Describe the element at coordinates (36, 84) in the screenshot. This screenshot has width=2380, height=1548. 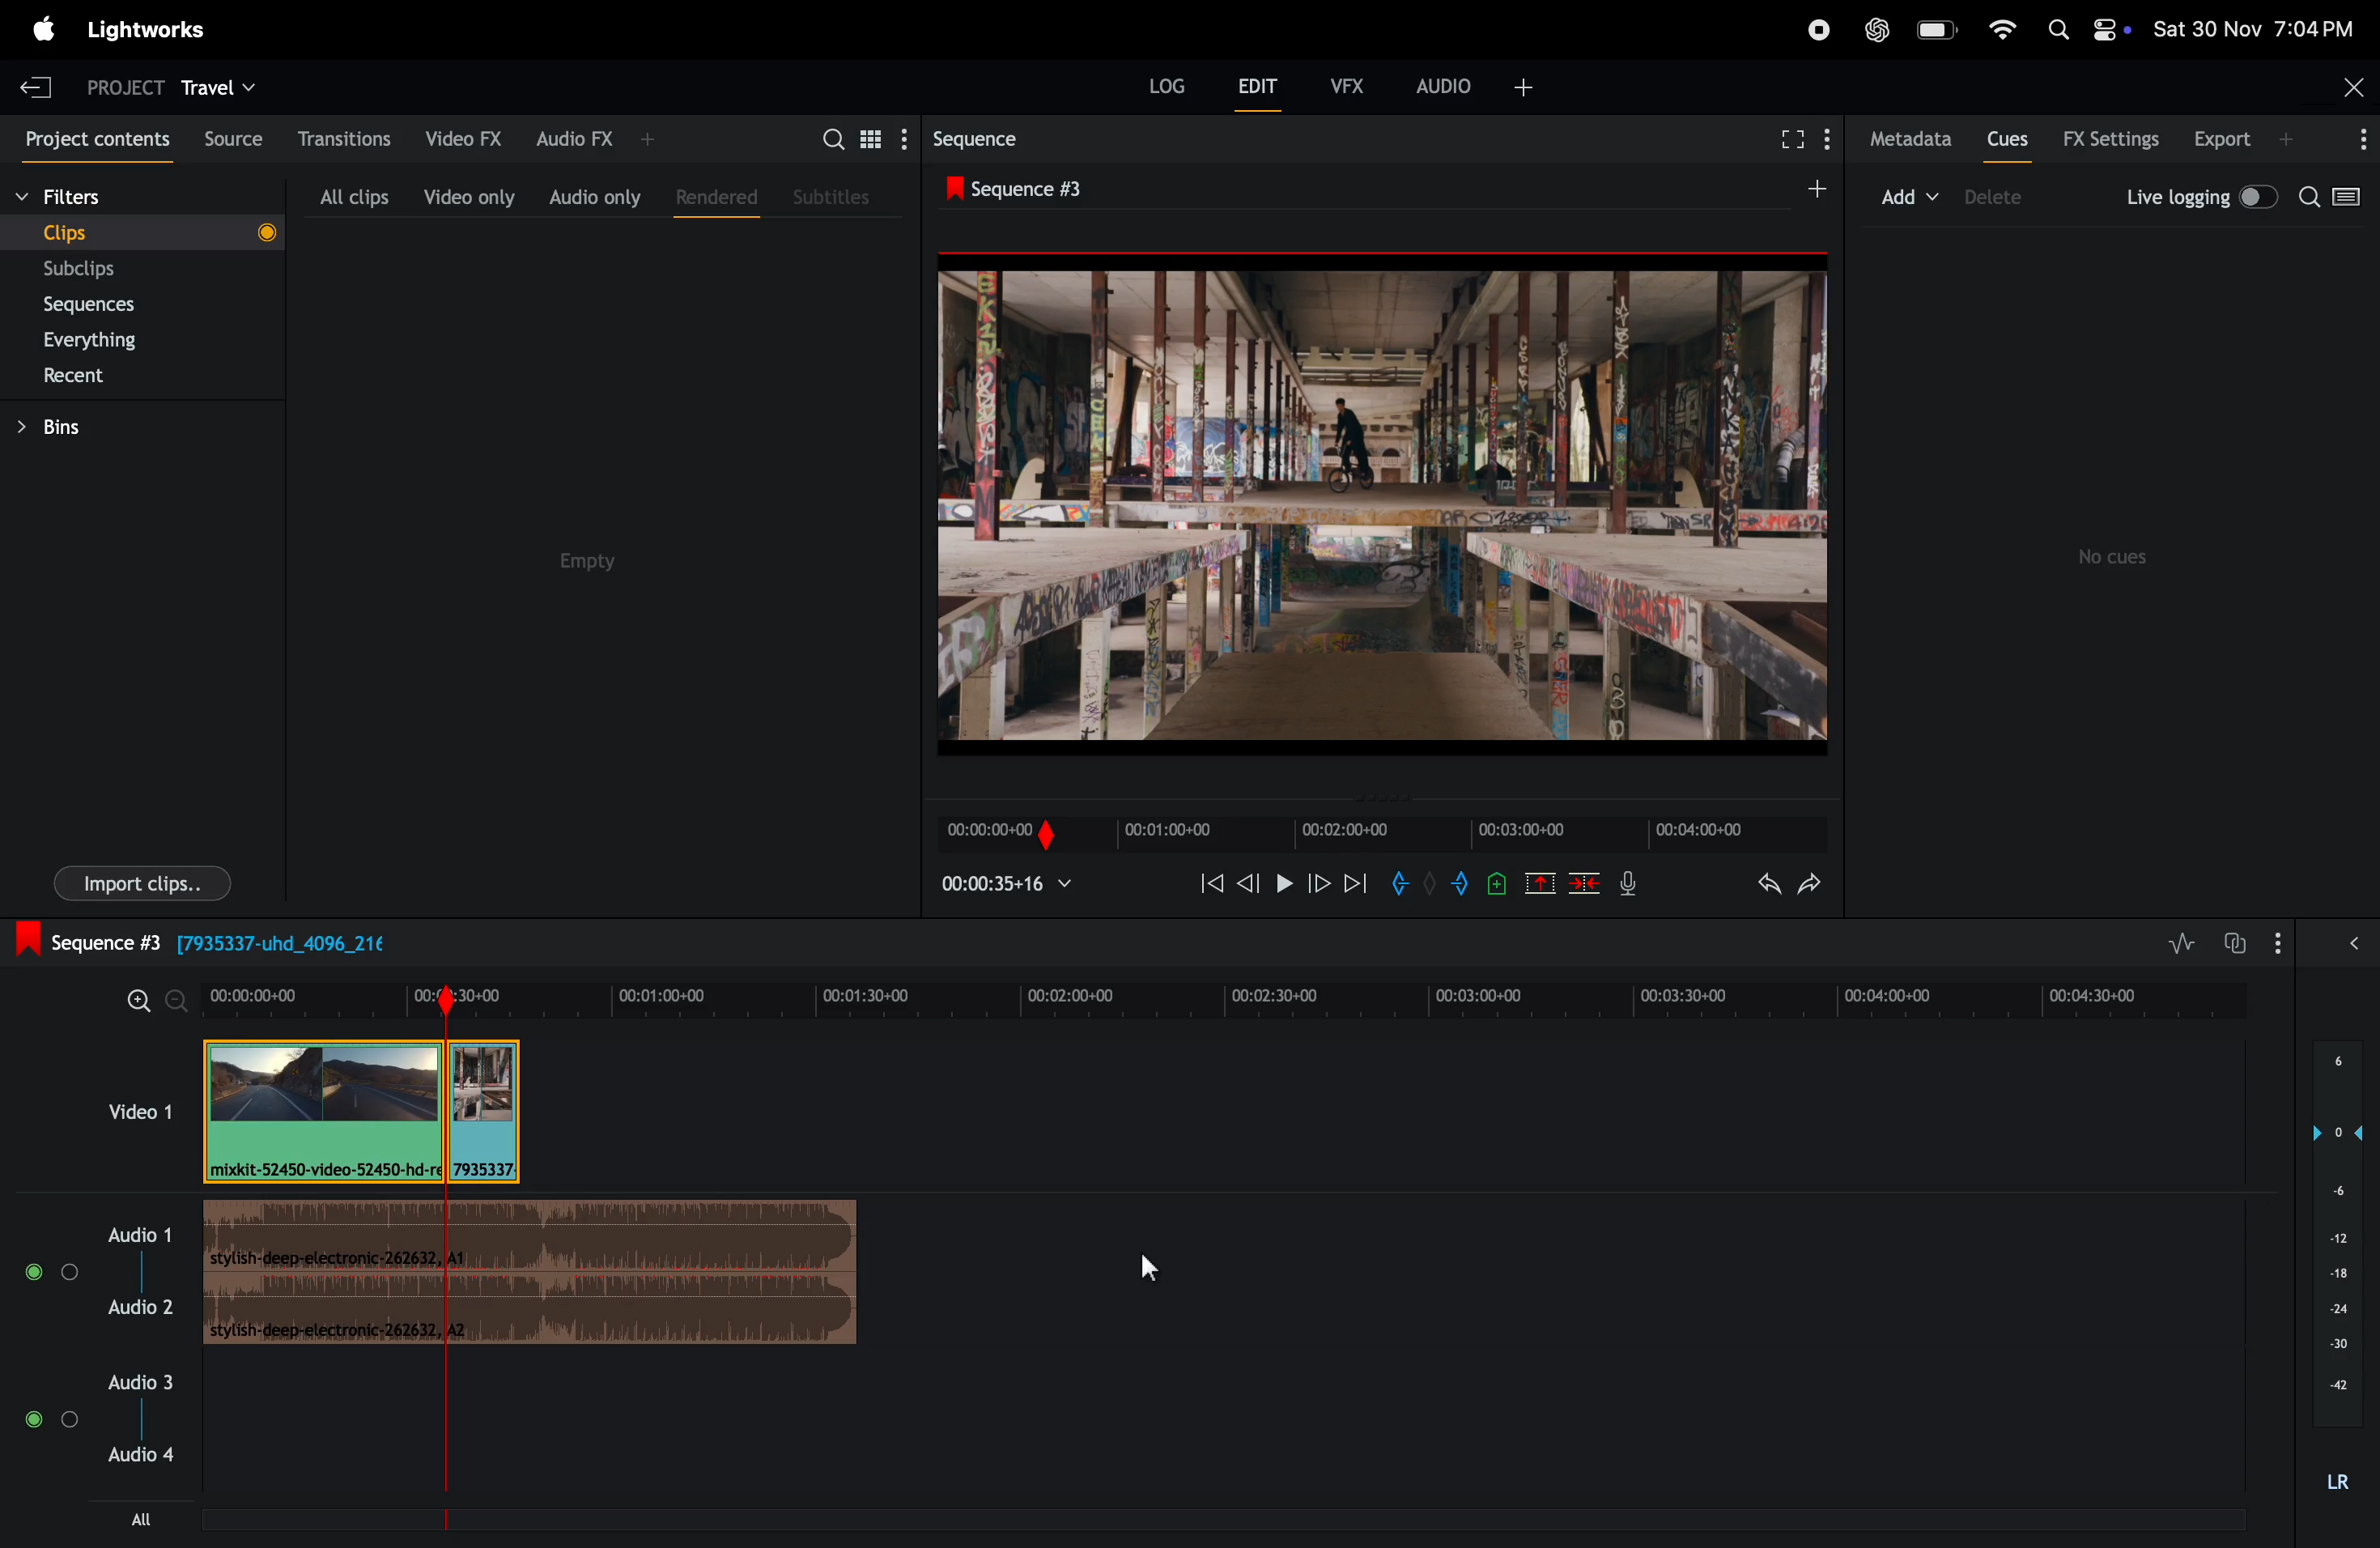
I see `exit` at that location.